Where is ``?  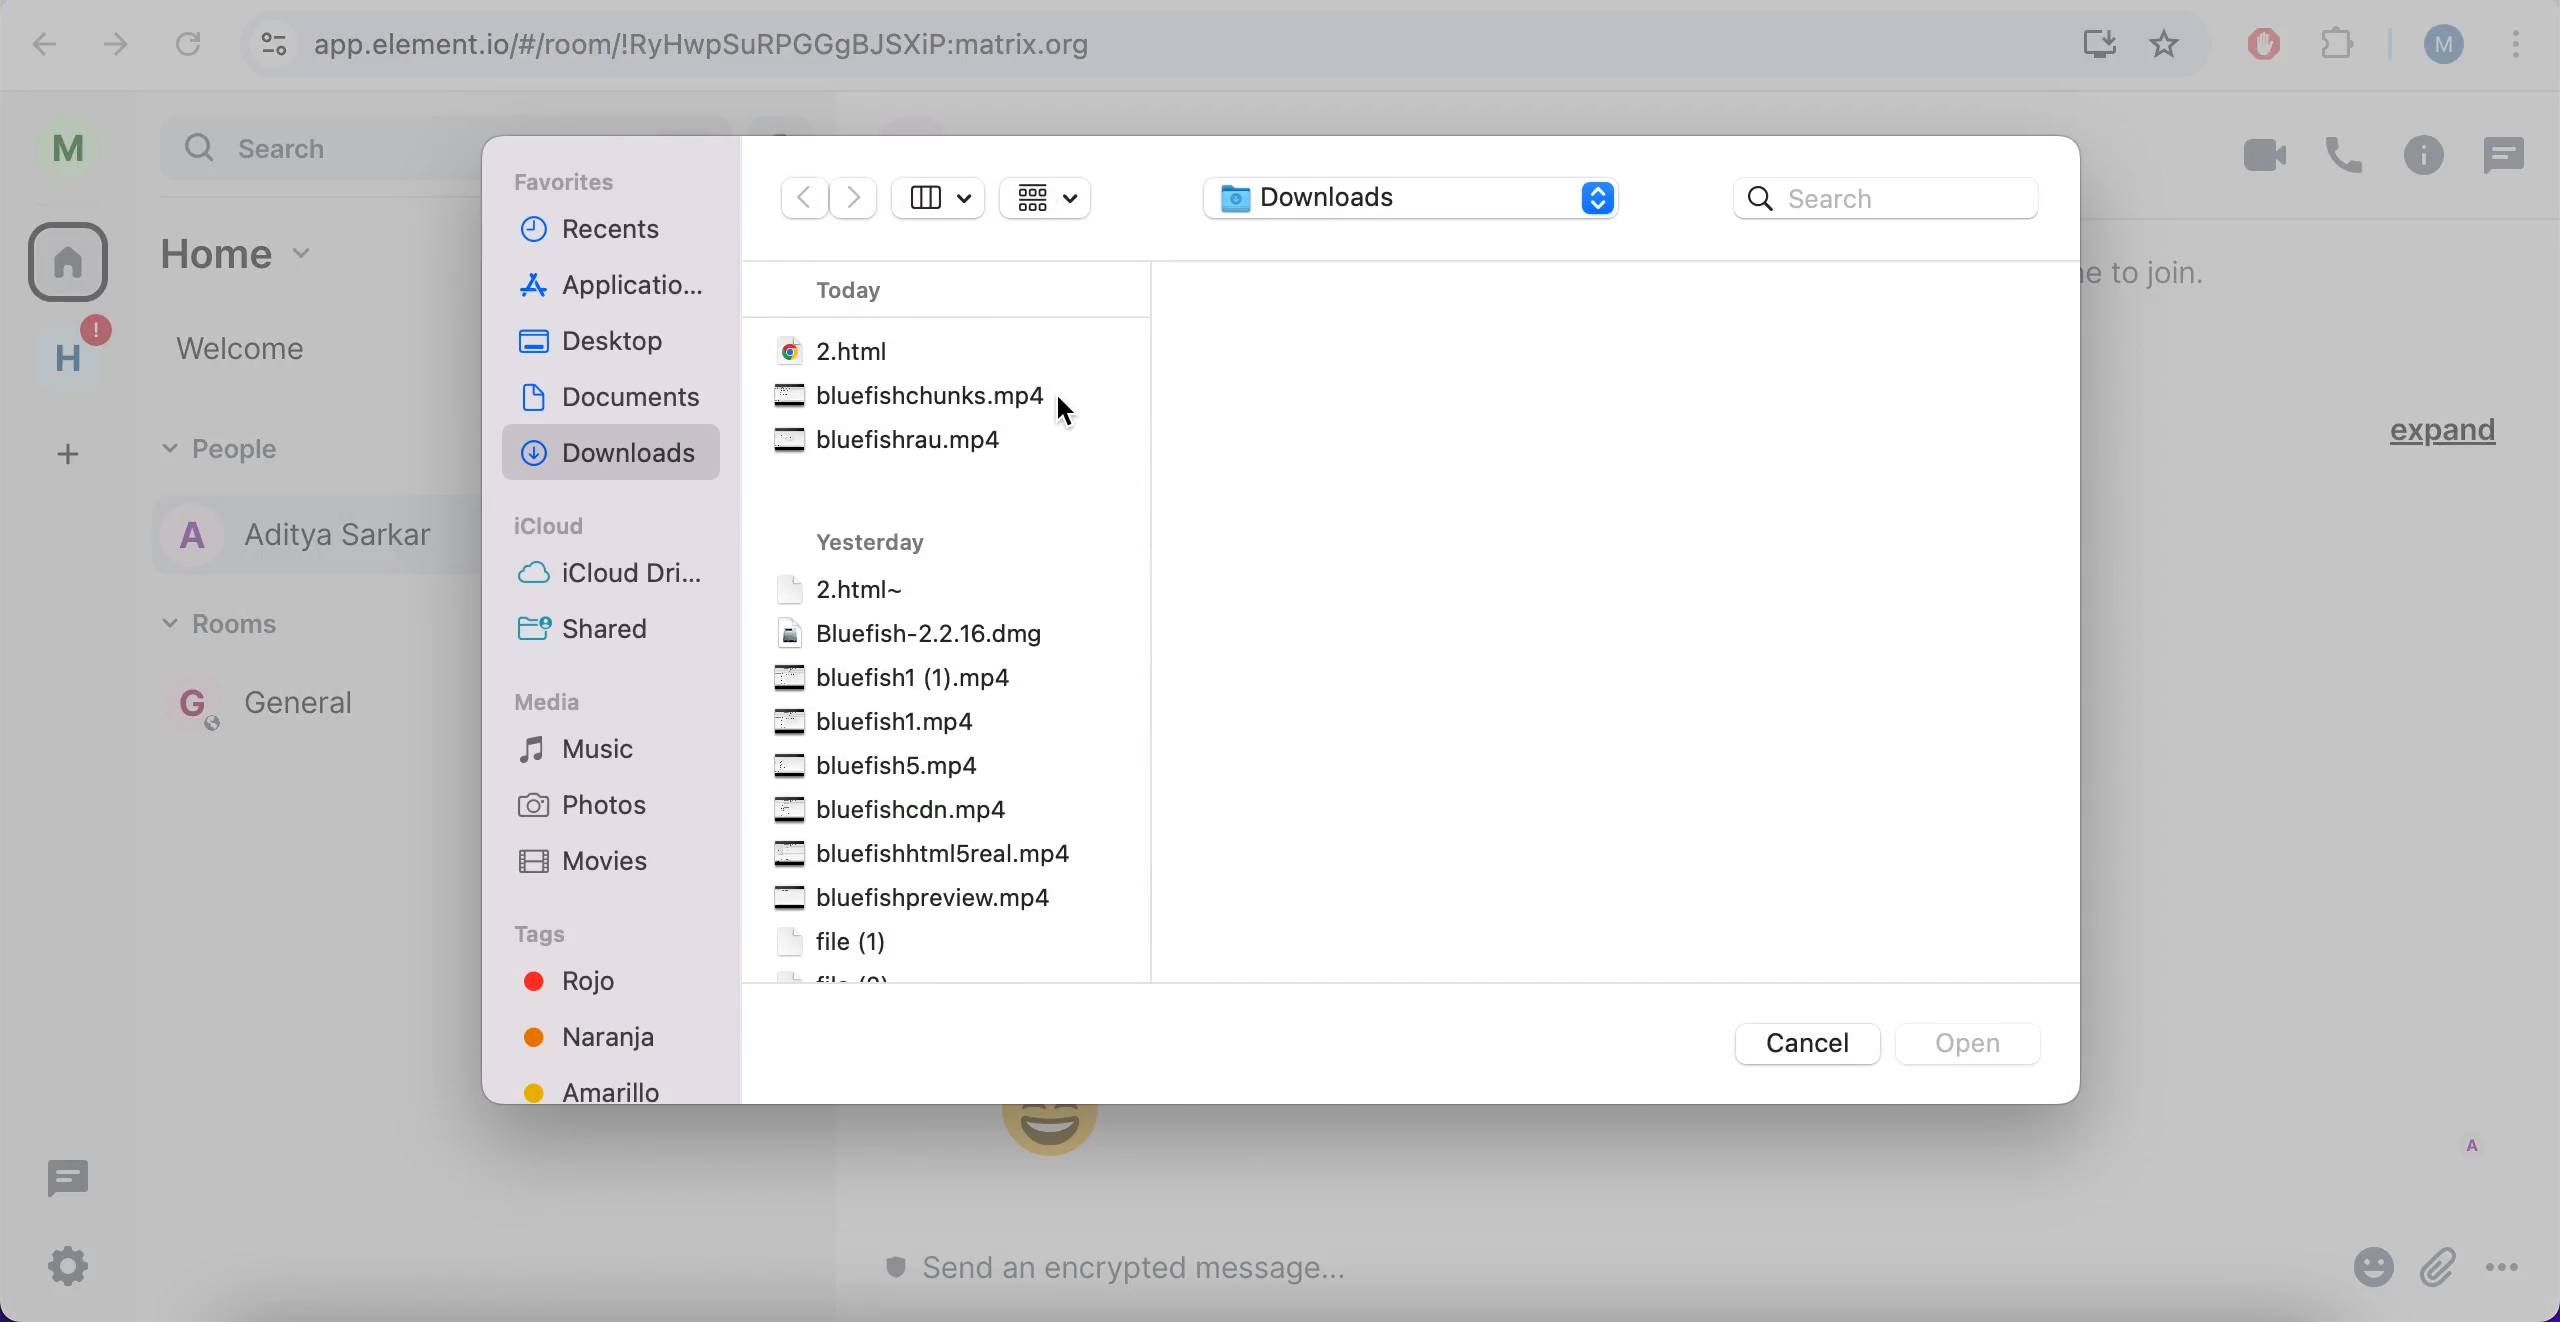  is located at coordinates (794, 199).